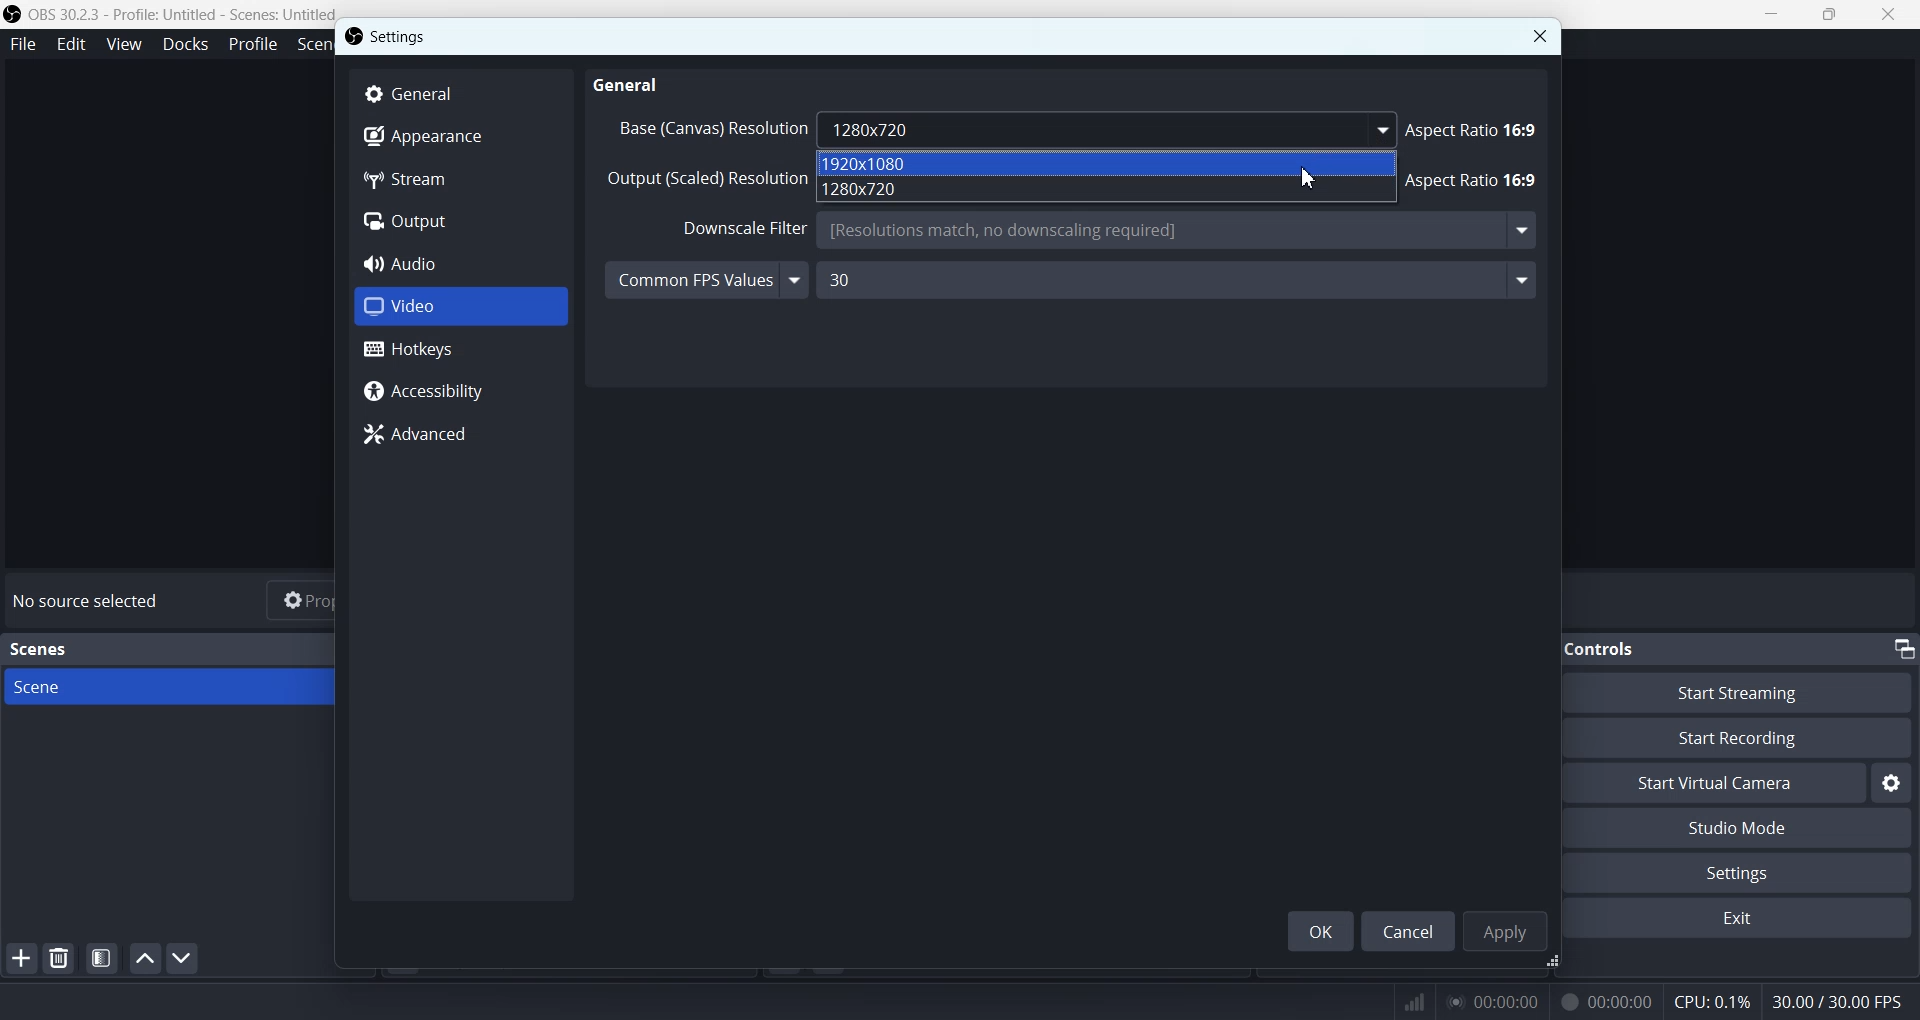 The height and width of the screenshot is (1020, 1920). What do you see at coordinates (460, 139) in the screenshot?
I see `Appearance` at bounding box center [460, 139].